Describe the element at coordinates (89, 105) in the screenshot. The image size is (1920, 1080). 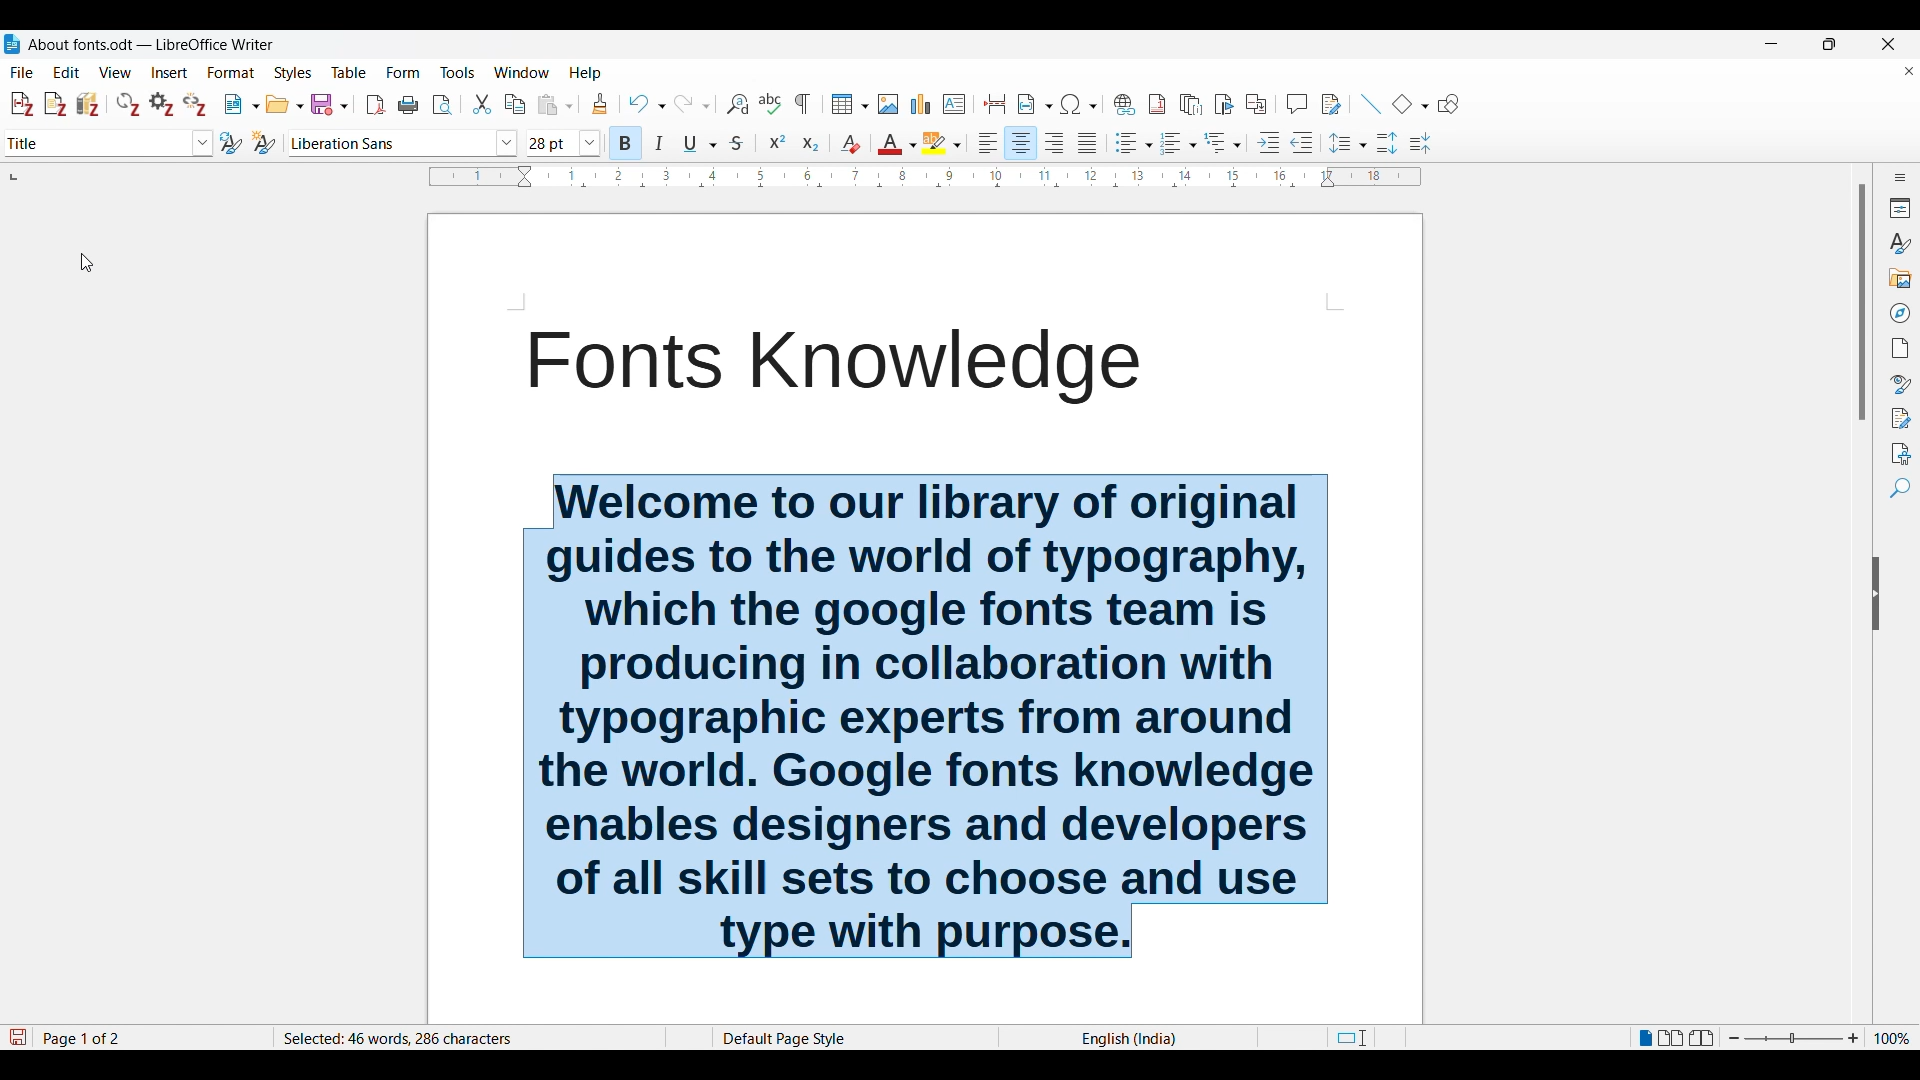
I see `Add/Edit bibliography` at that location.